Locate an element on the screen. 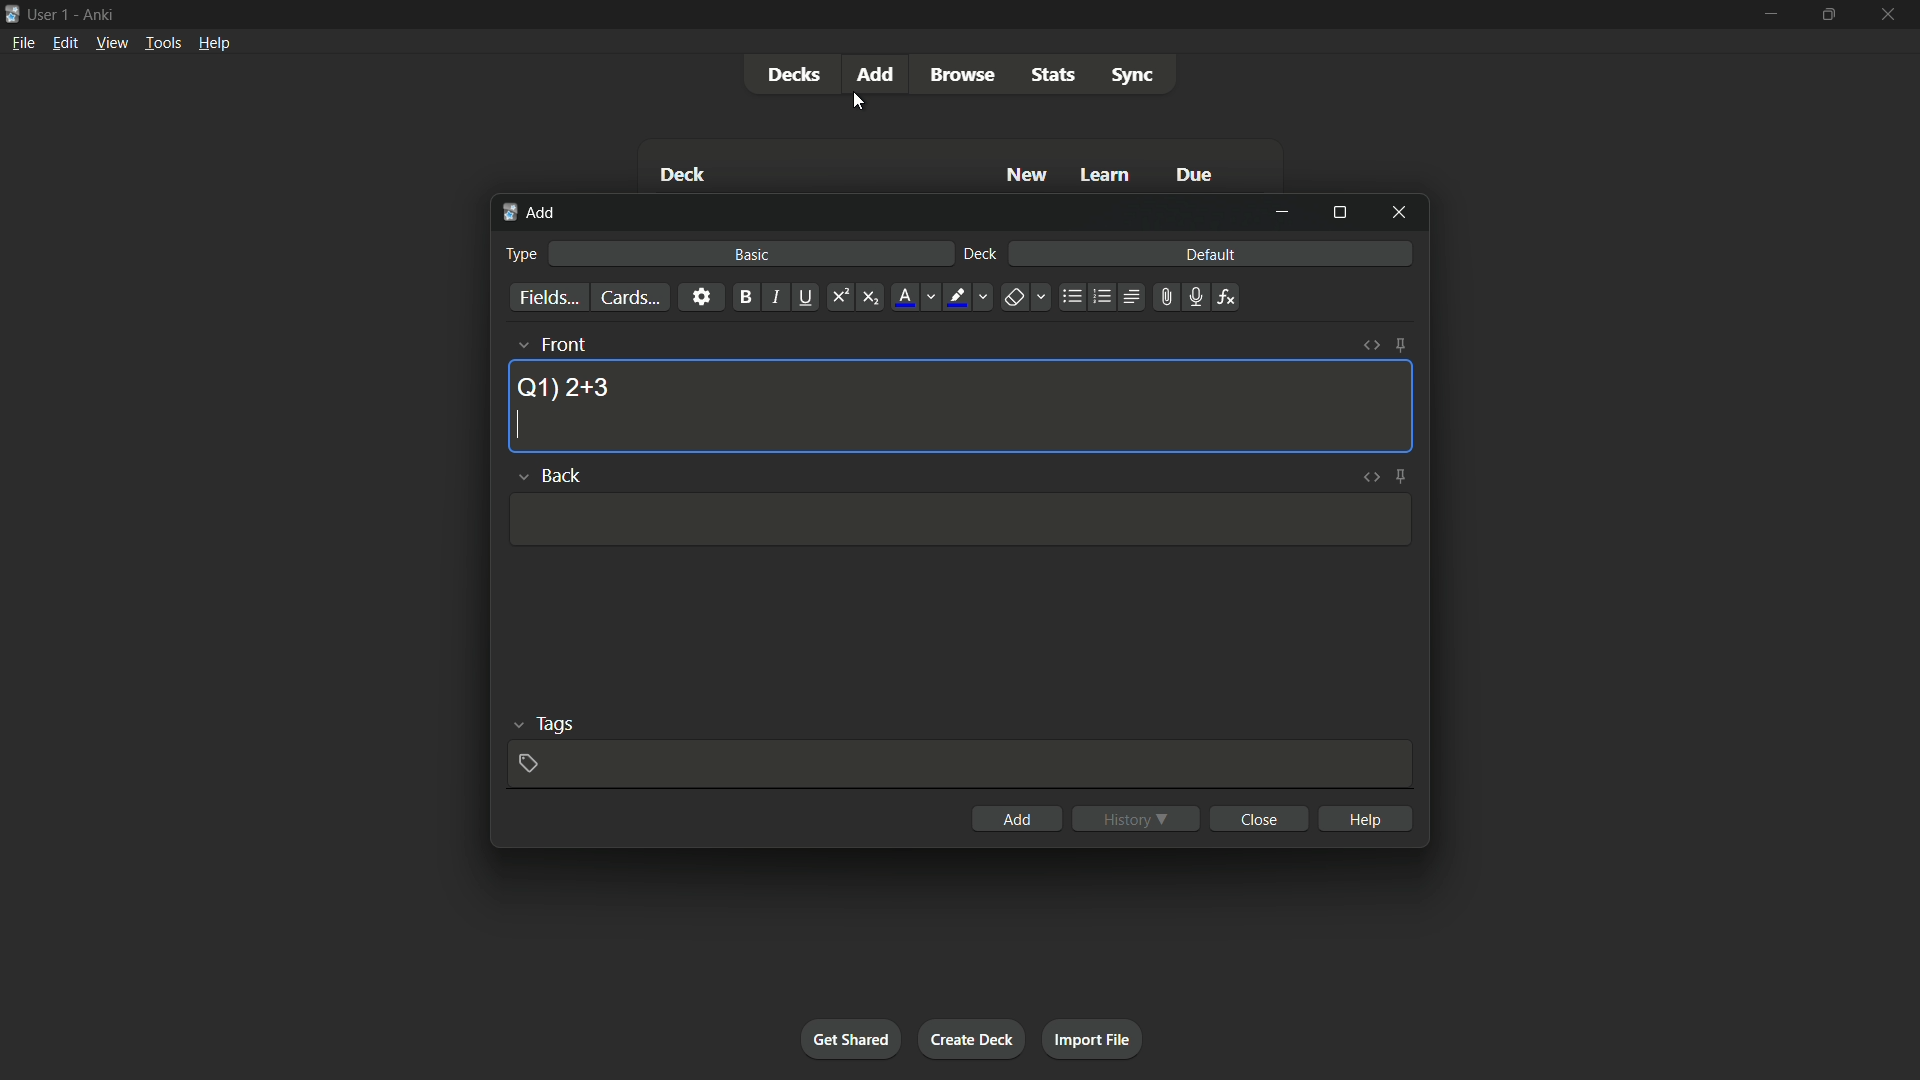  stats is located at coordinates (1055, 75).